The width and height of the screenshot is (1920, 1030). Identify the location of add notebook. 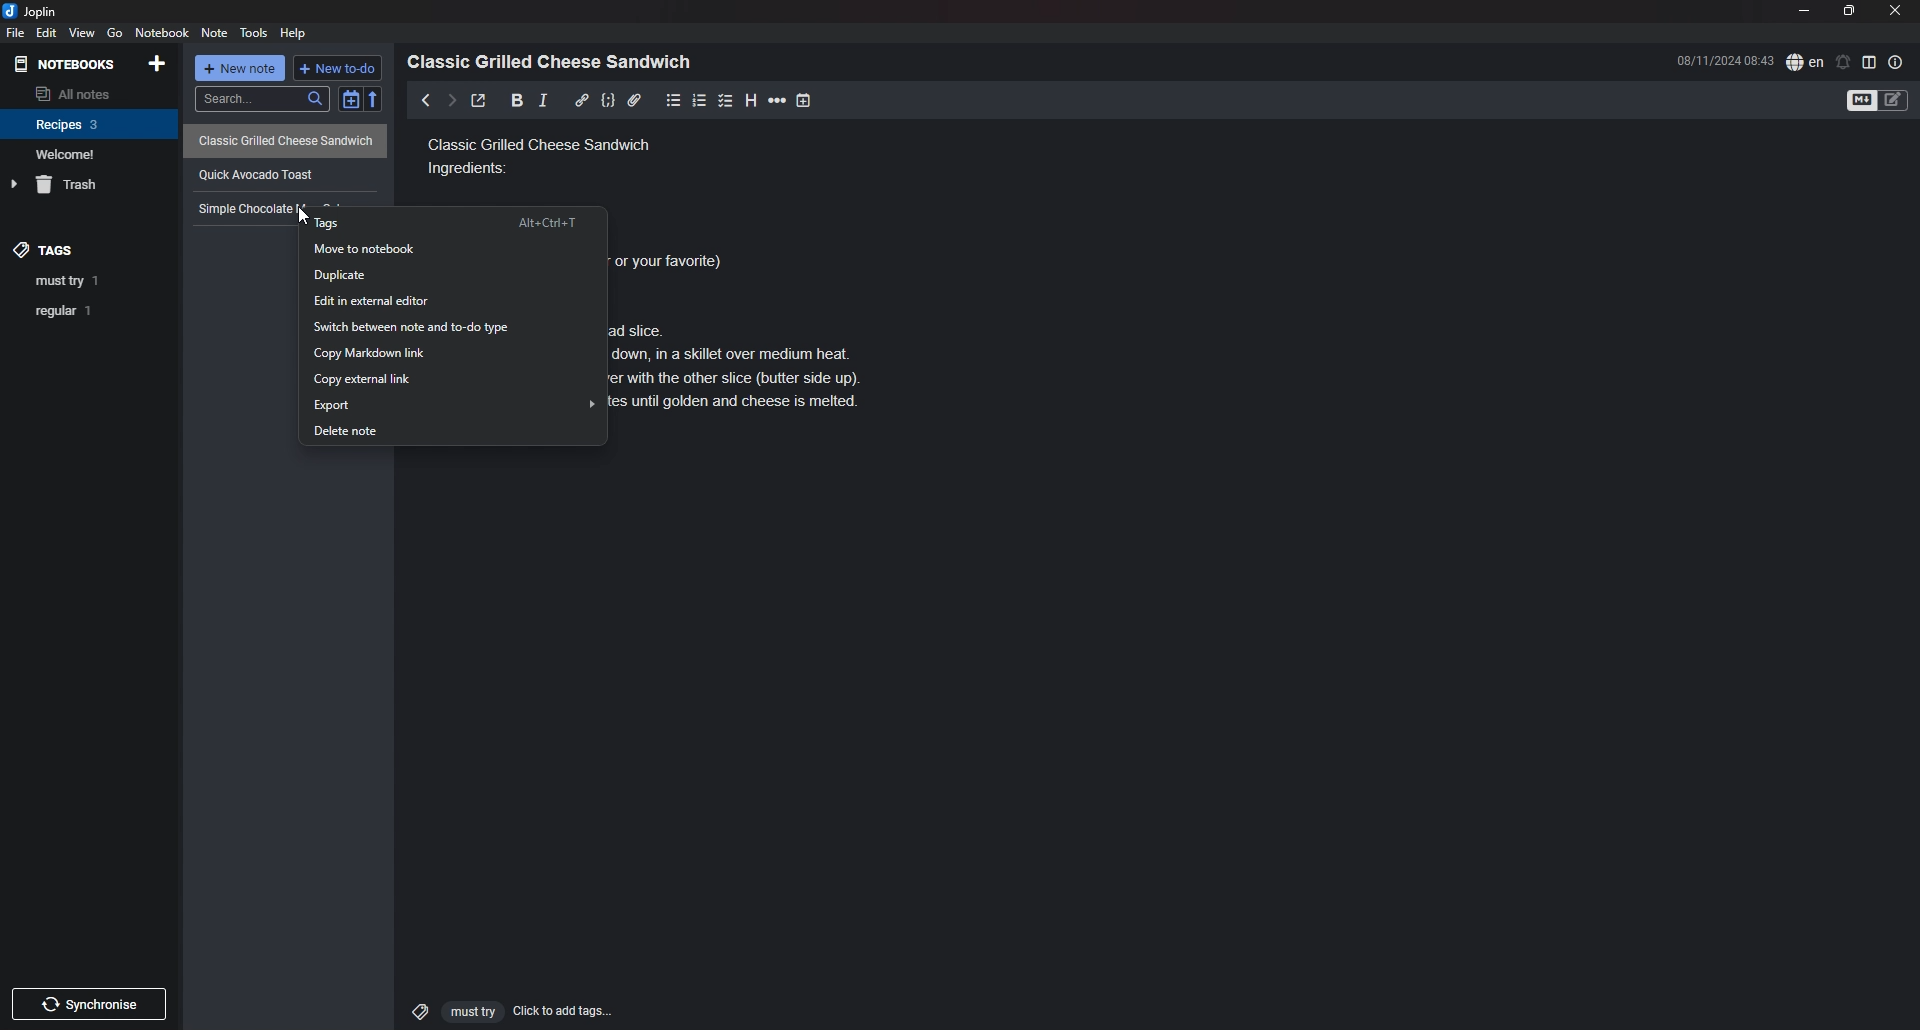
(159, 62).